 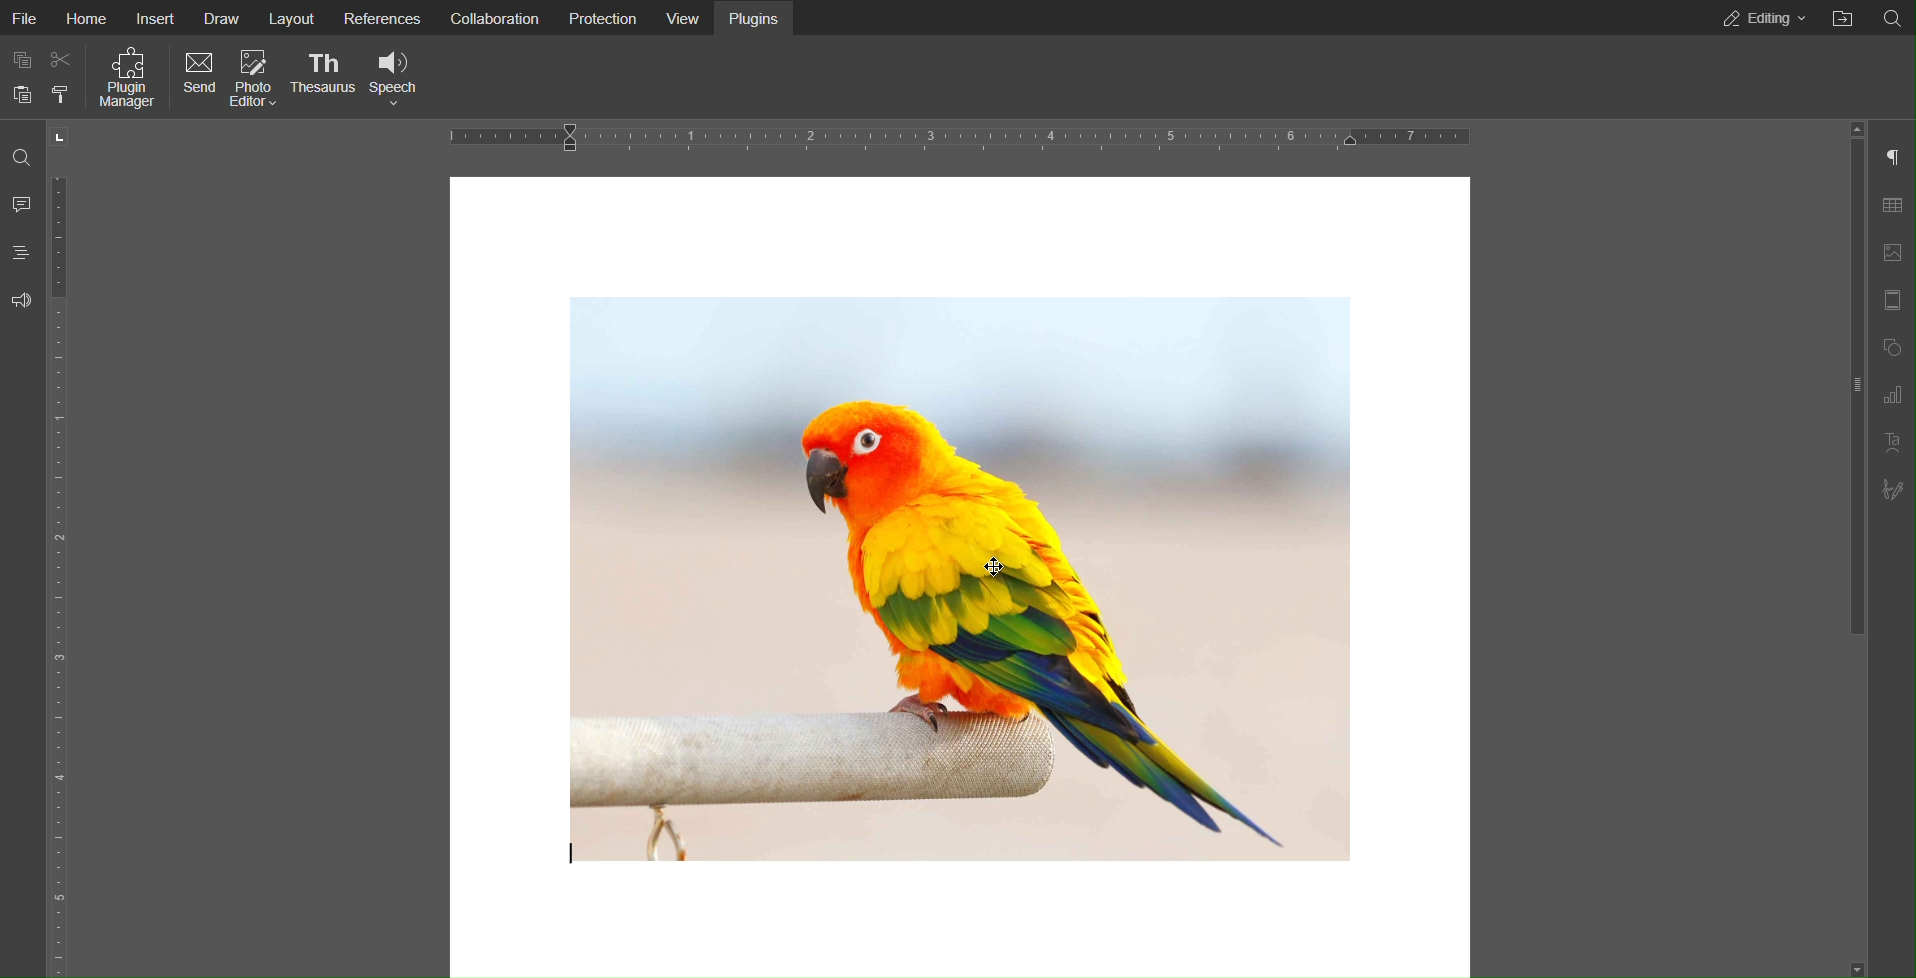 What do you see at coordinates (958, 578) in the screenshot?
I see `image of a bird perching on a wooden handle` at bounding box center [958, 578].